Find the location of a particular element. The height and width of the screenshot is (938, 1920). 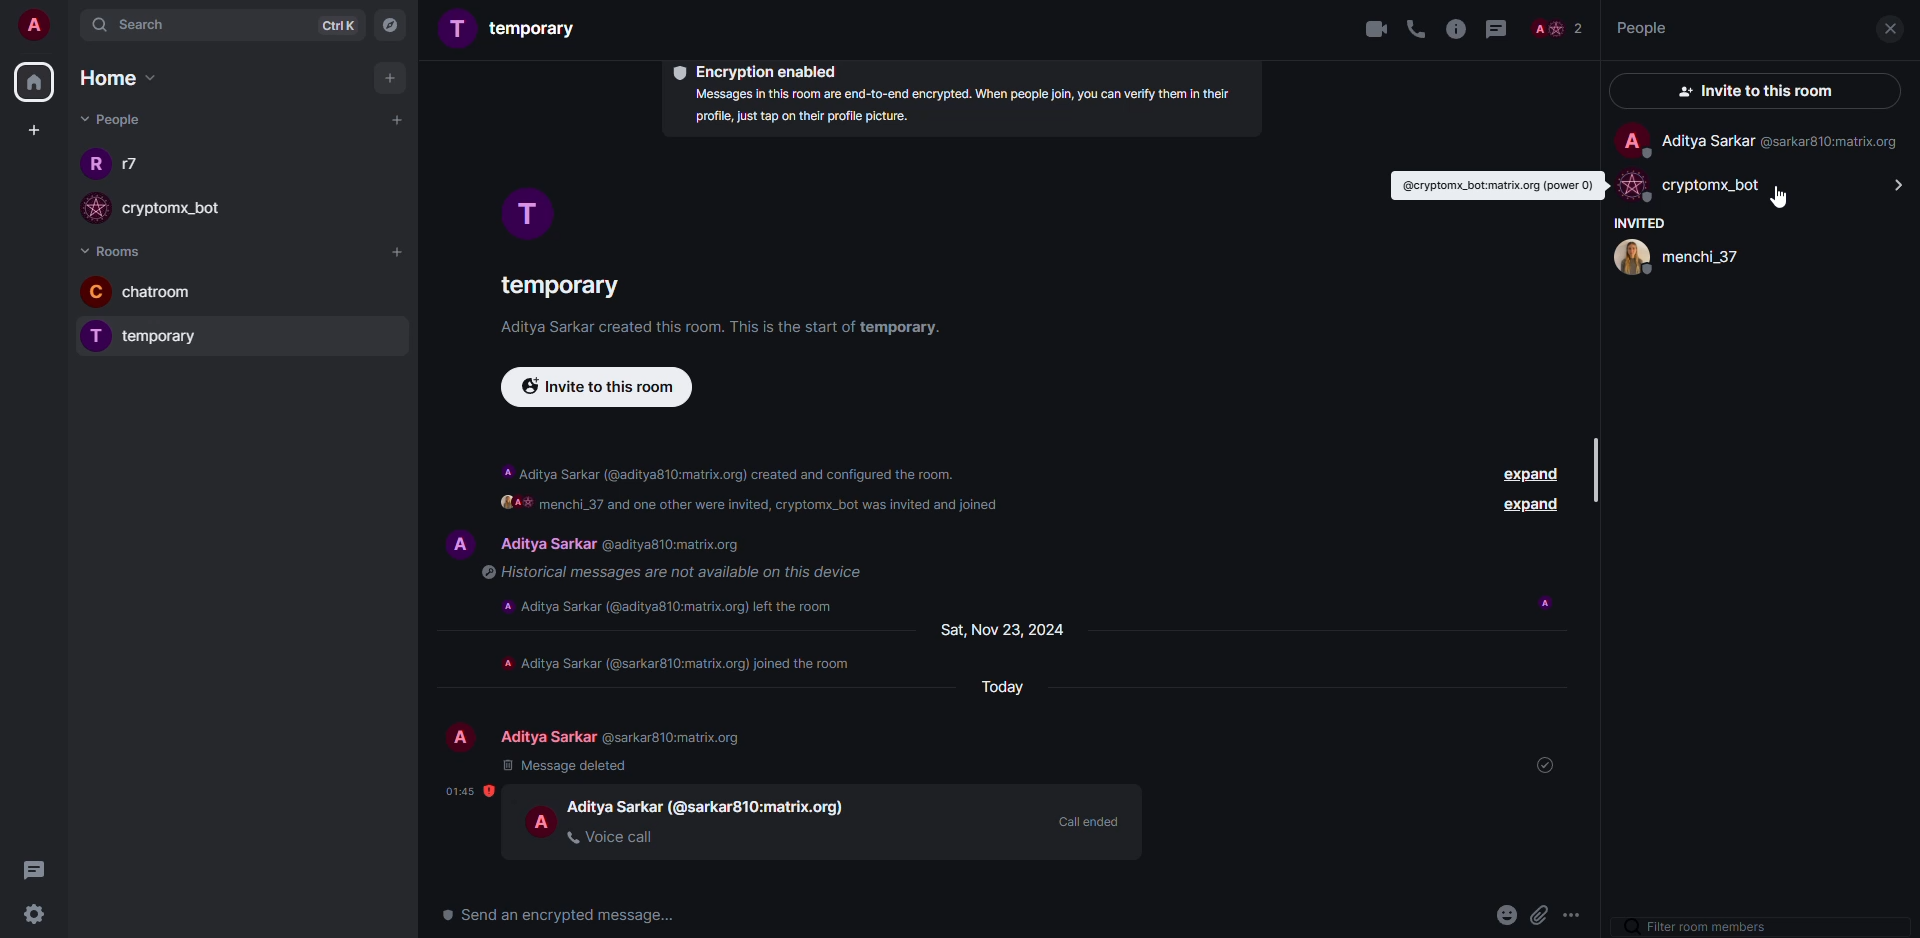

info is located at coordinates (957, 109).